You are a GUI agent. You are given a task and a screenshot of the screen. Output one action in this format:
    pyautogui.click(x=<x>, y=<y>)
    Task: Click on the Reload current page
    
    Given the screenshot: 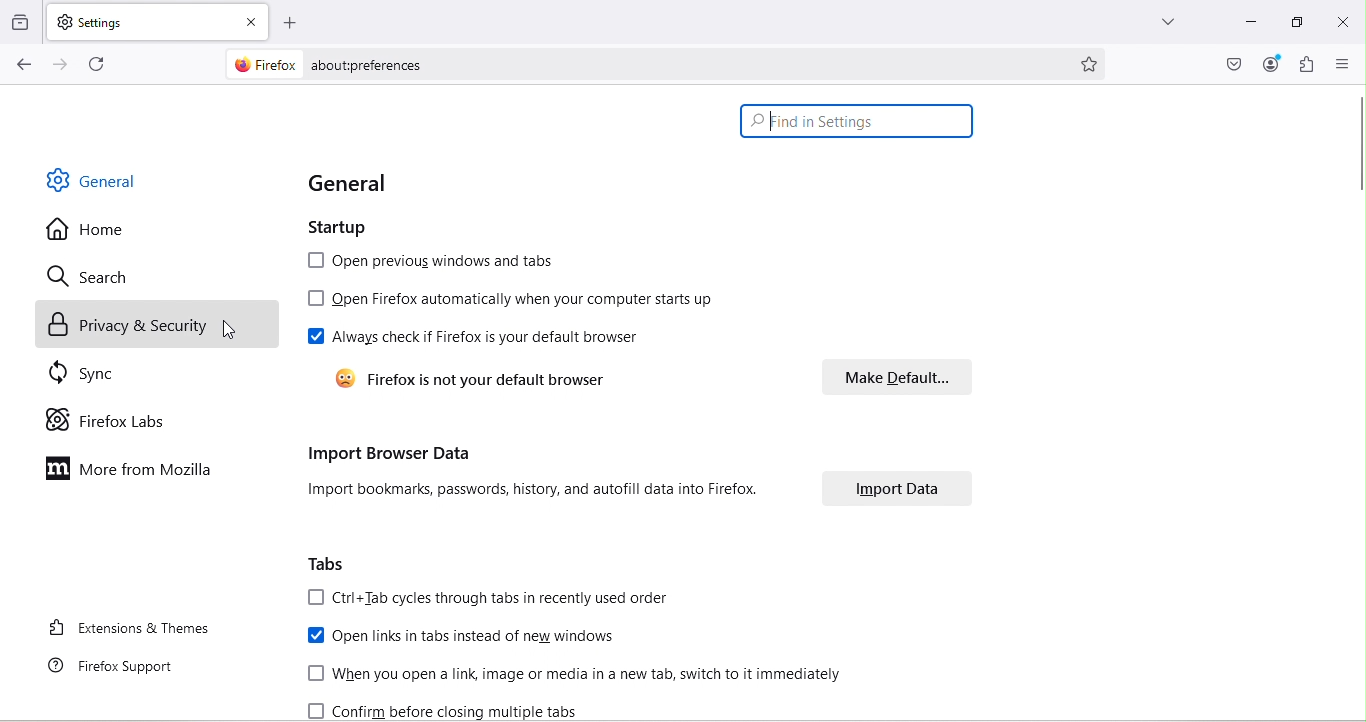 What is the action you would take?
    pyautogui.click(x=99, y=64)
    